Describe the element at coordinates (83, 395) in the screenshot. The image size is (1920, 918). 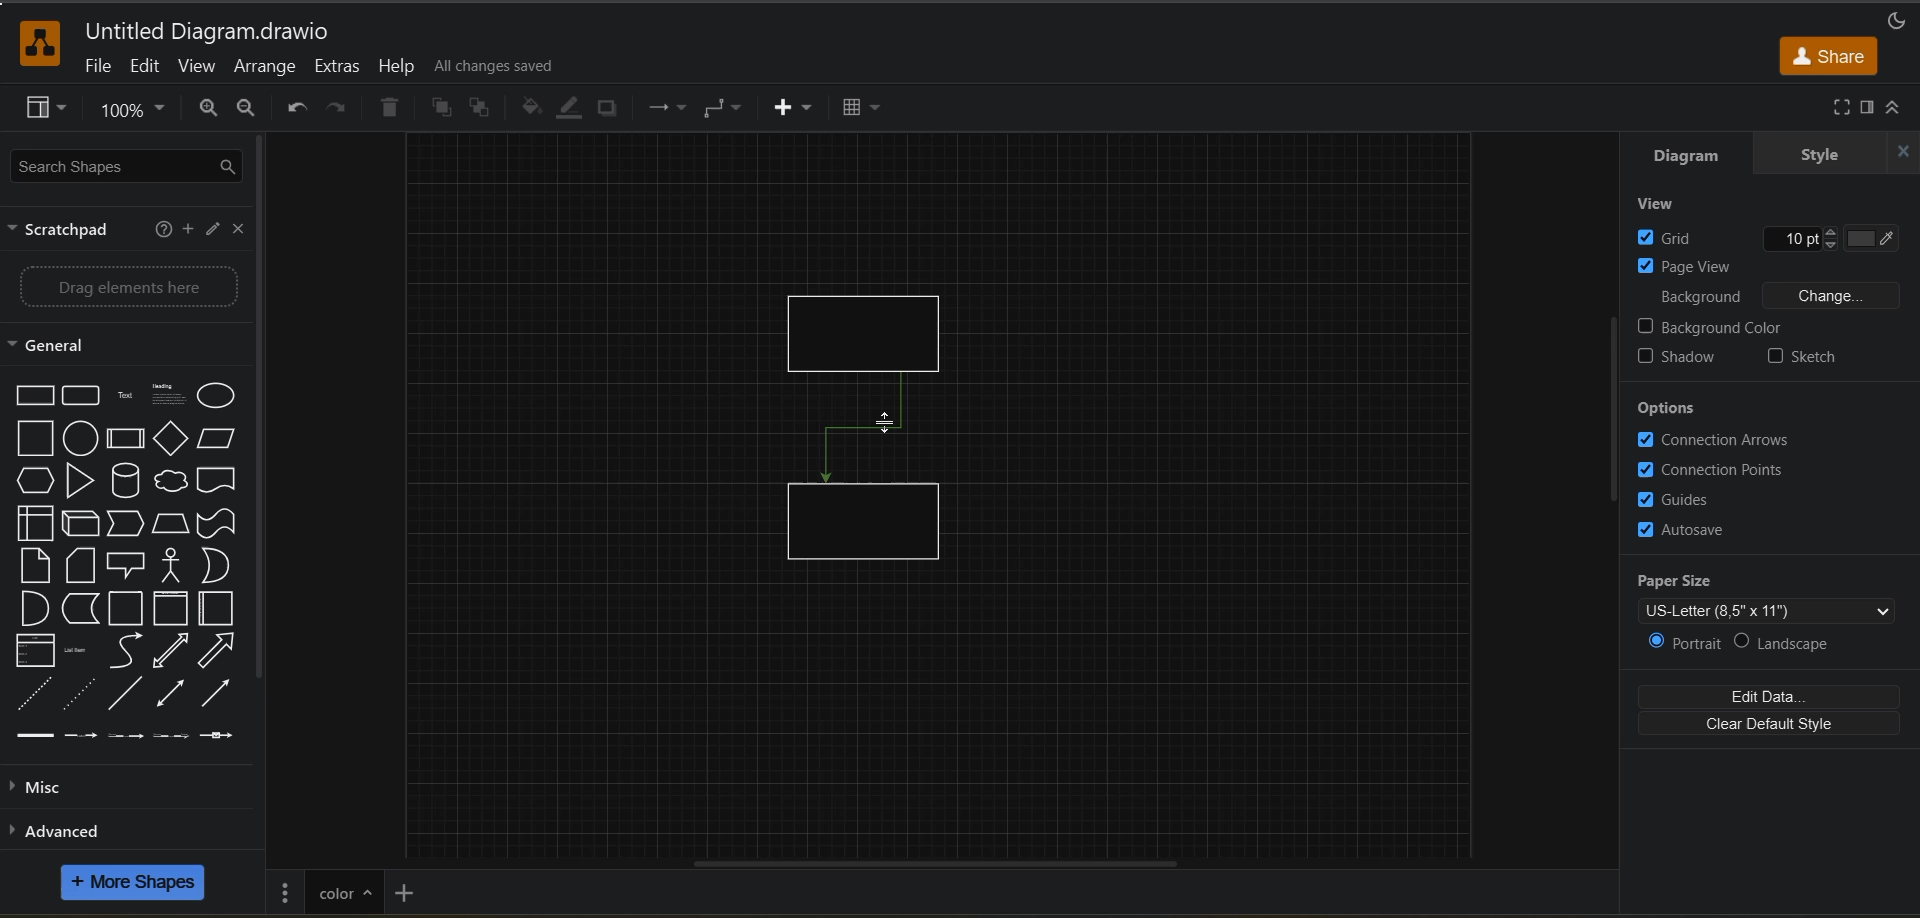
I see `Rounded Rectangle` at that location.